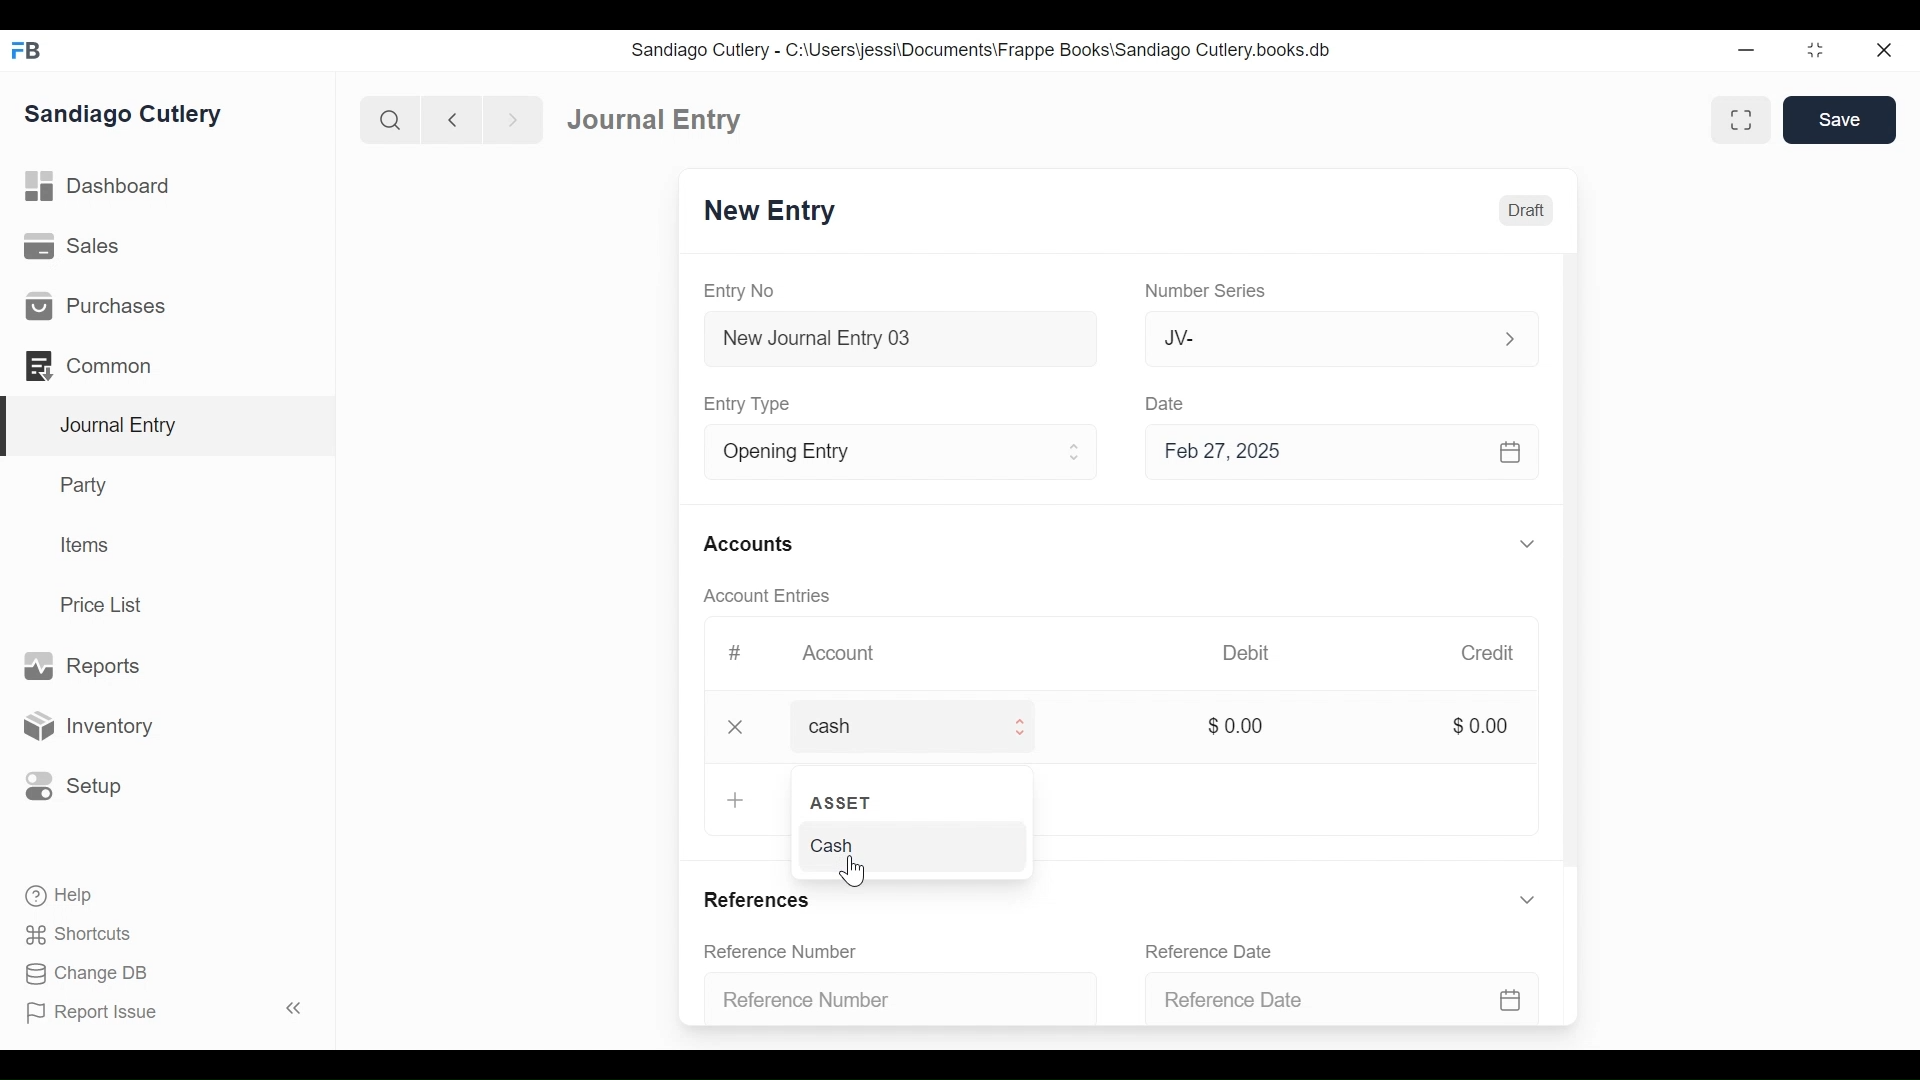  I want to click on Expand, so click(1021, 727).